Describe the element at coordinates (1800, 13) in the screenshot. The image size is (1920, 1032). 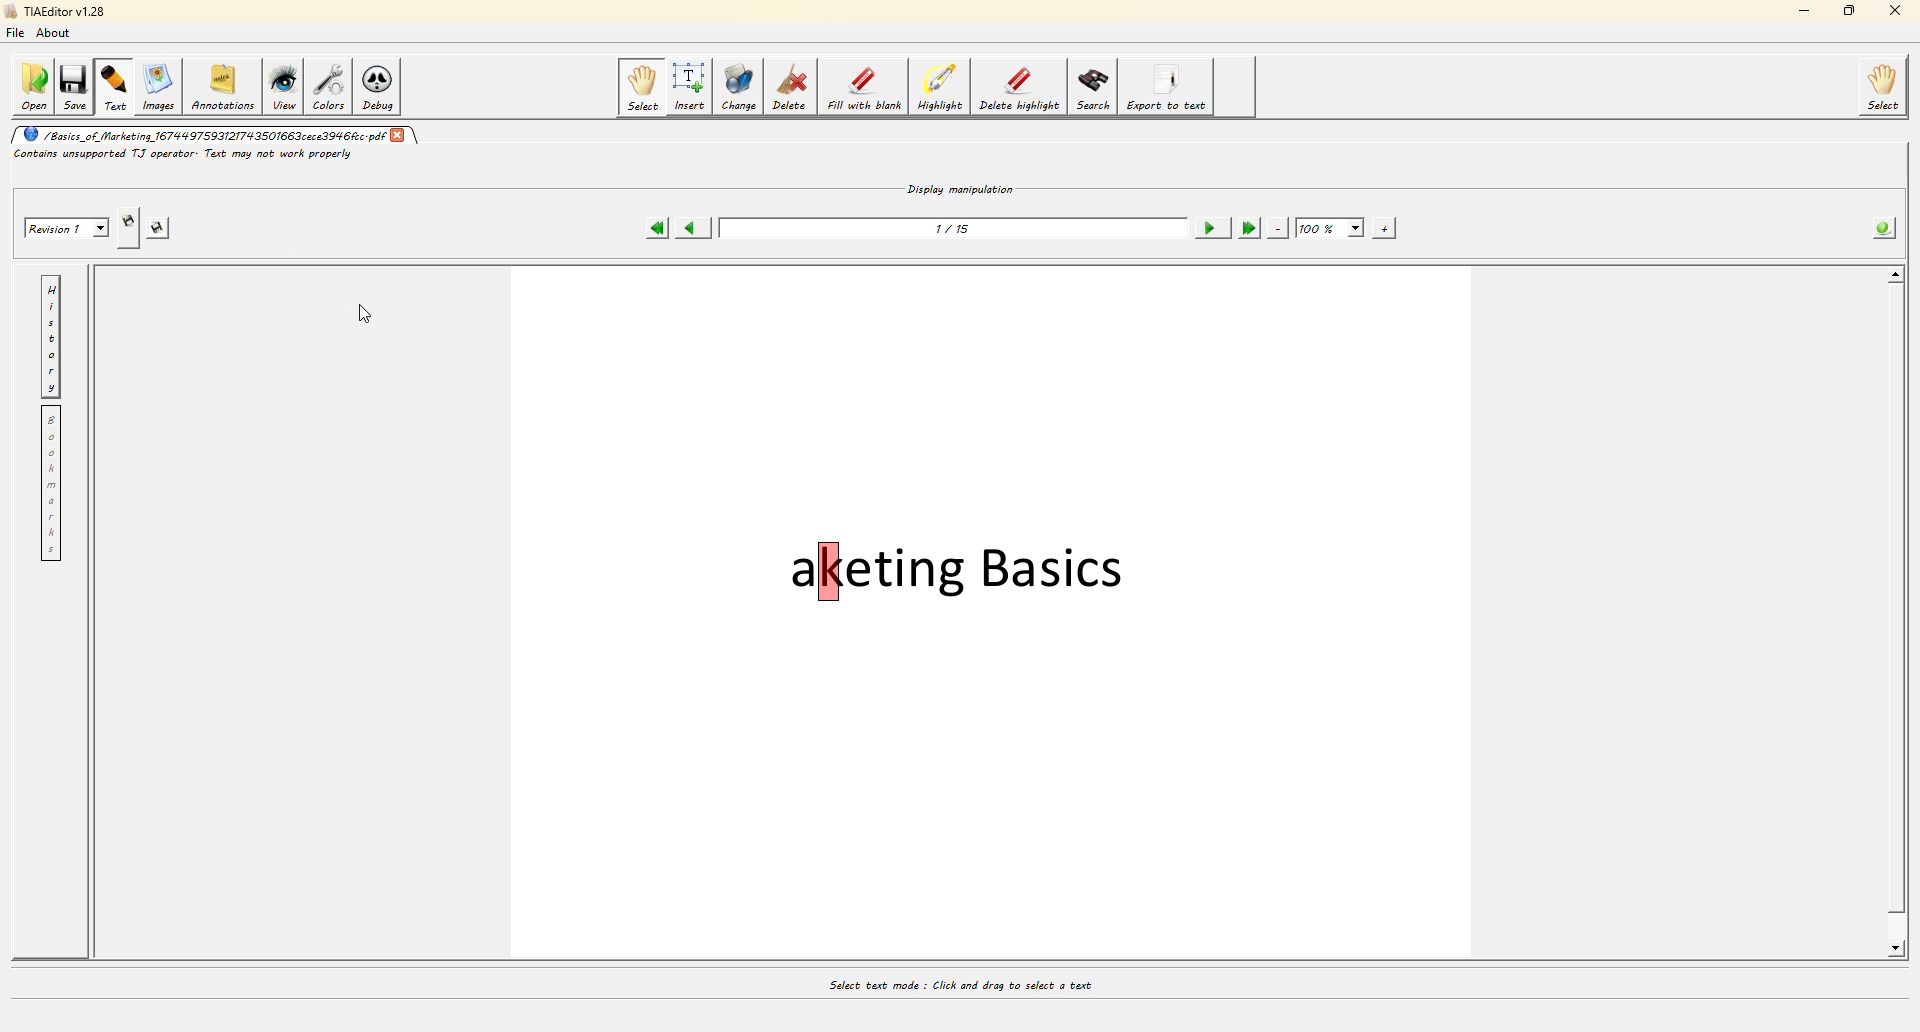
I see `minimize` at that location.